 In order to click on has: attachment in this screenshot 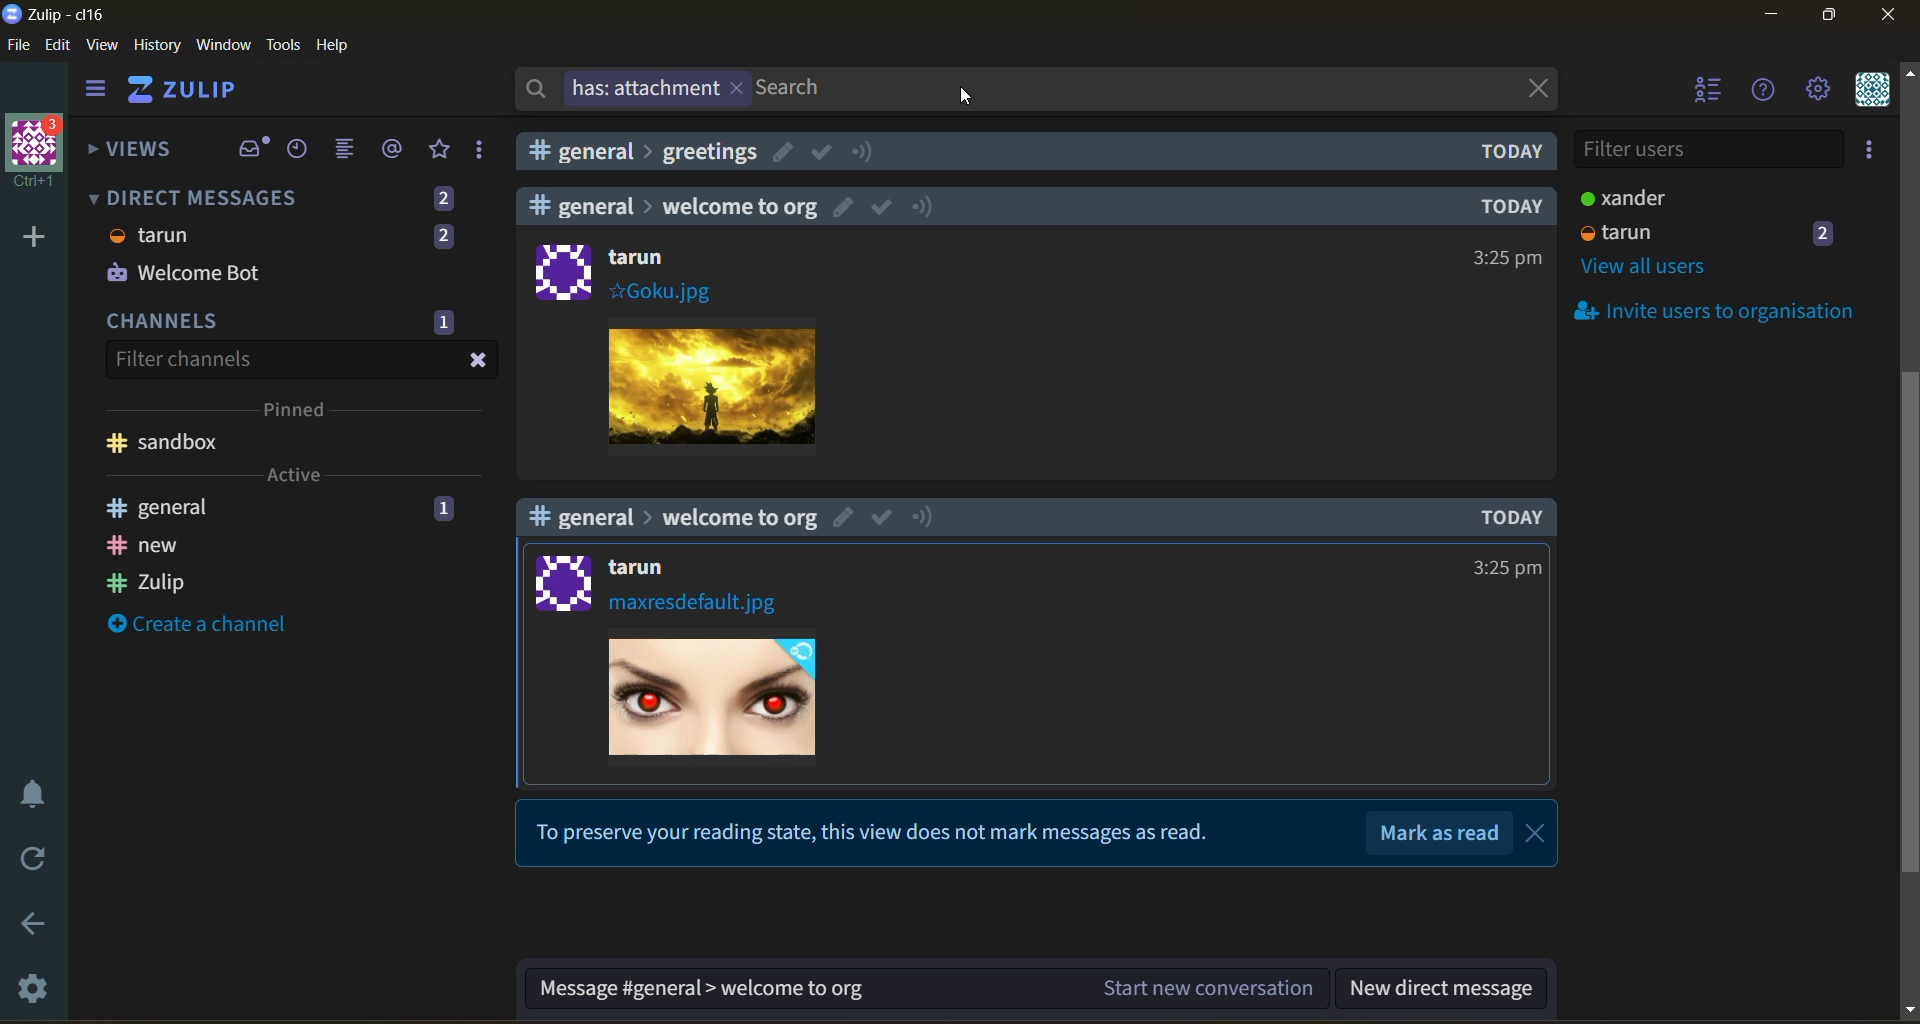, I will do `click(632, 89)`.